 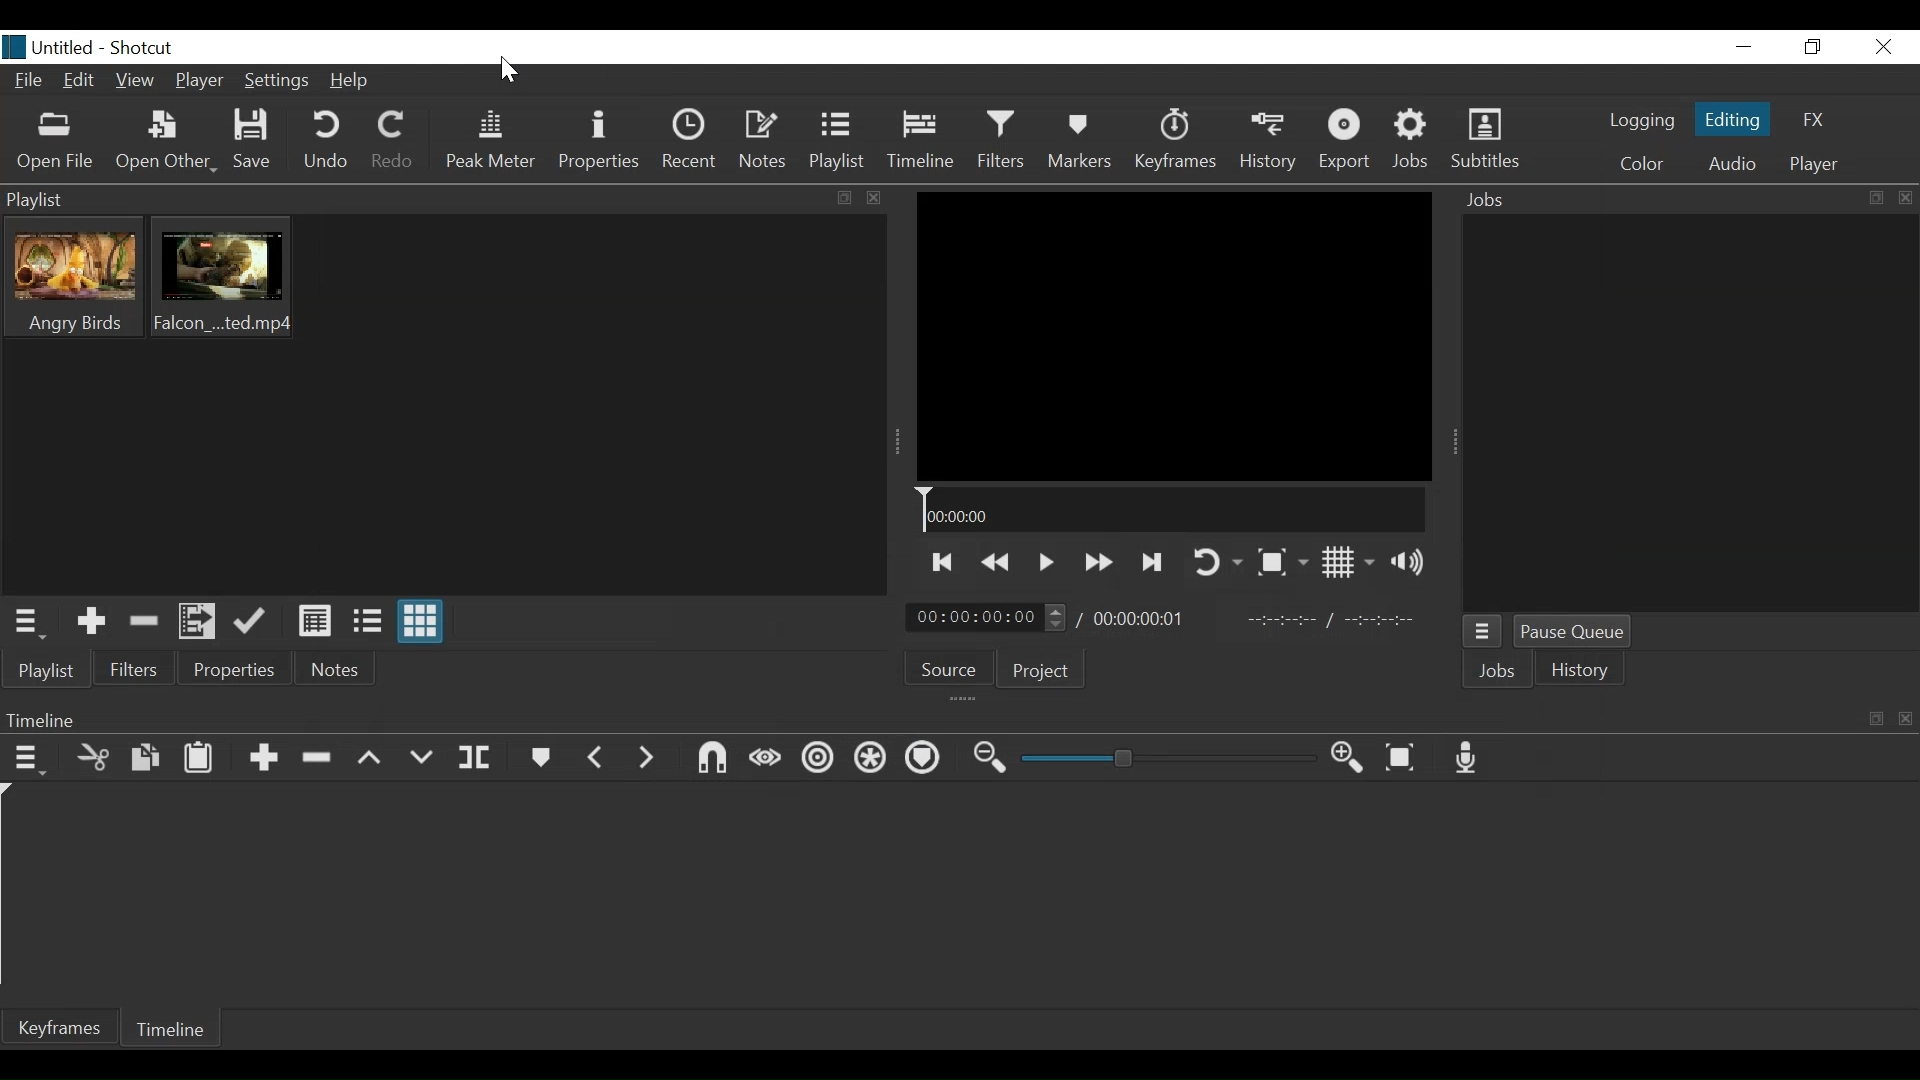 What do you see at coordinates (1175, 335) in the screenshot?
I see `Media Viewer` at bounding box center [1175, 335].